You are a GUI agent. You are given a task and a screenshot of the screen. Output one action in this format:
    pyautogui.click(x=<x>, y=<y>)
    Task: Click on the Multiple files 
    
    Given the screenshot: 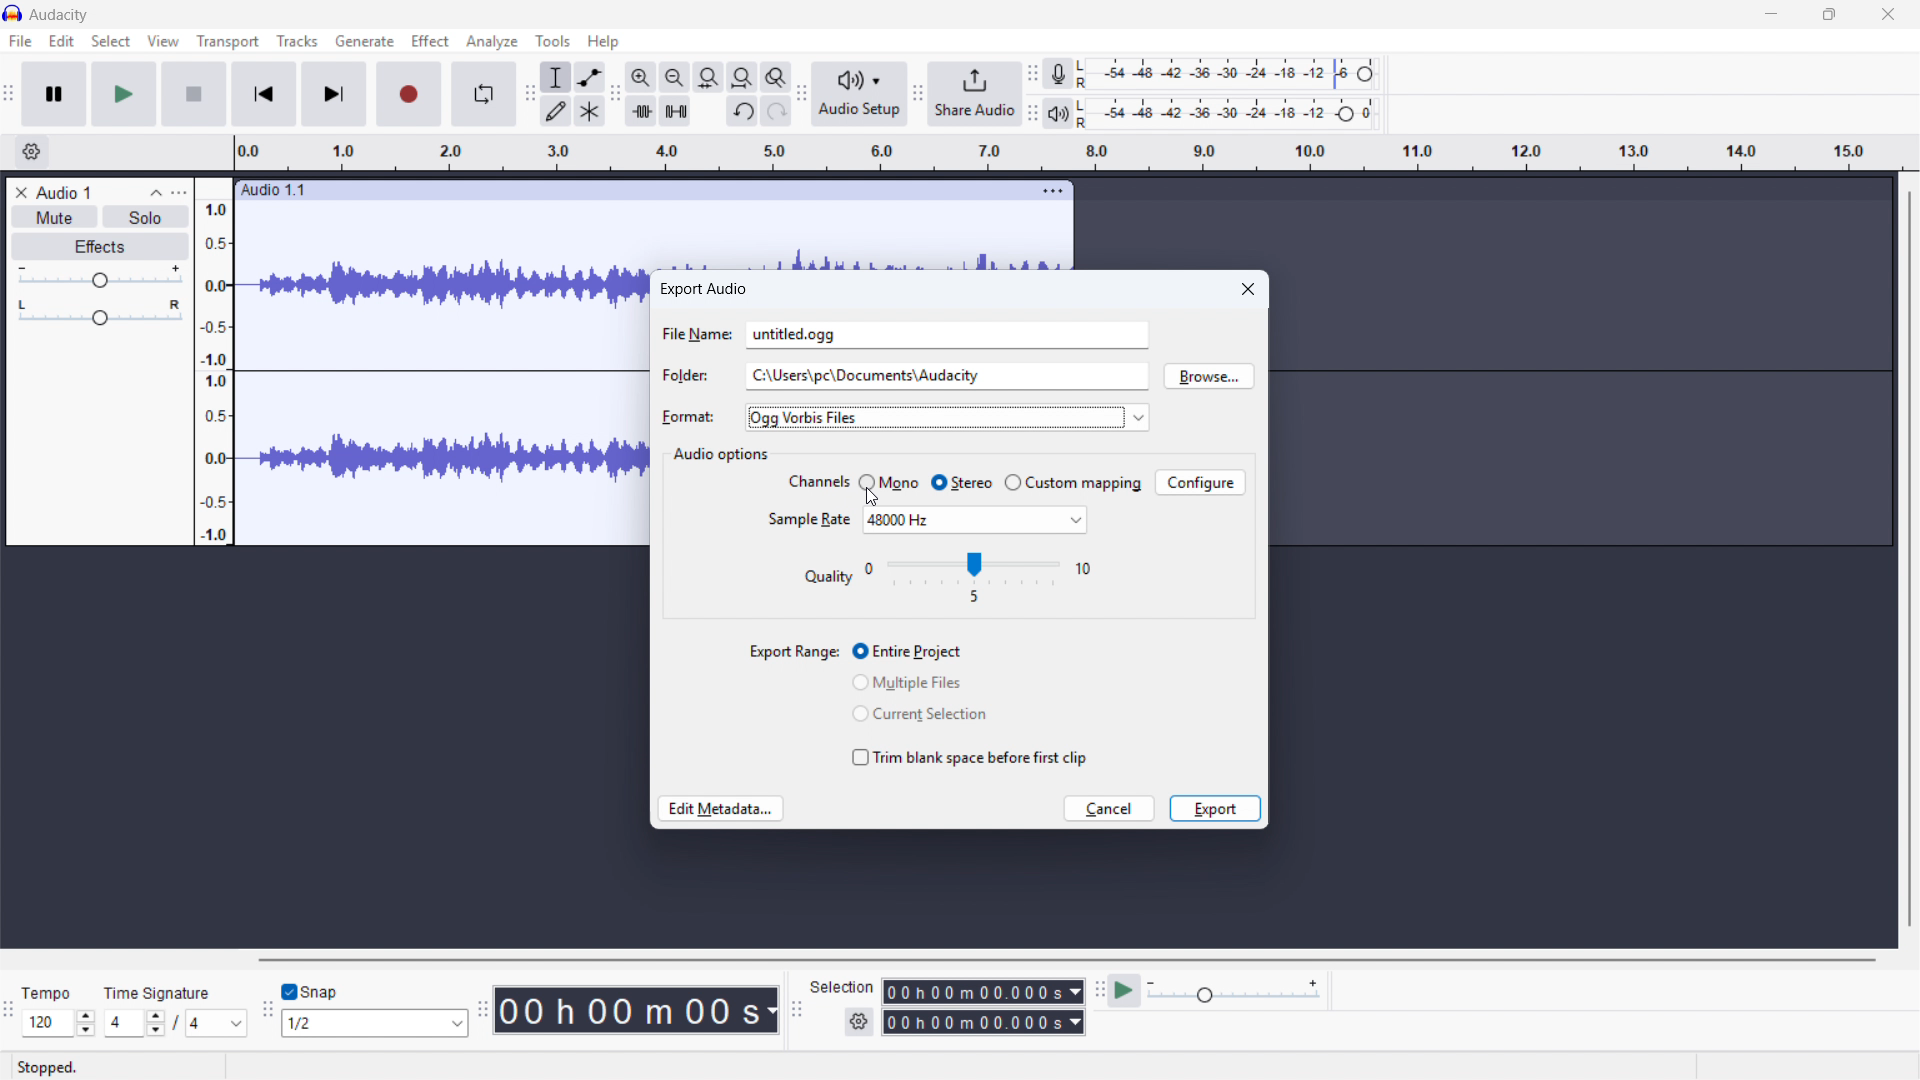 What is the action you would take?
    pyautogui.click(x=910, y=682)
    